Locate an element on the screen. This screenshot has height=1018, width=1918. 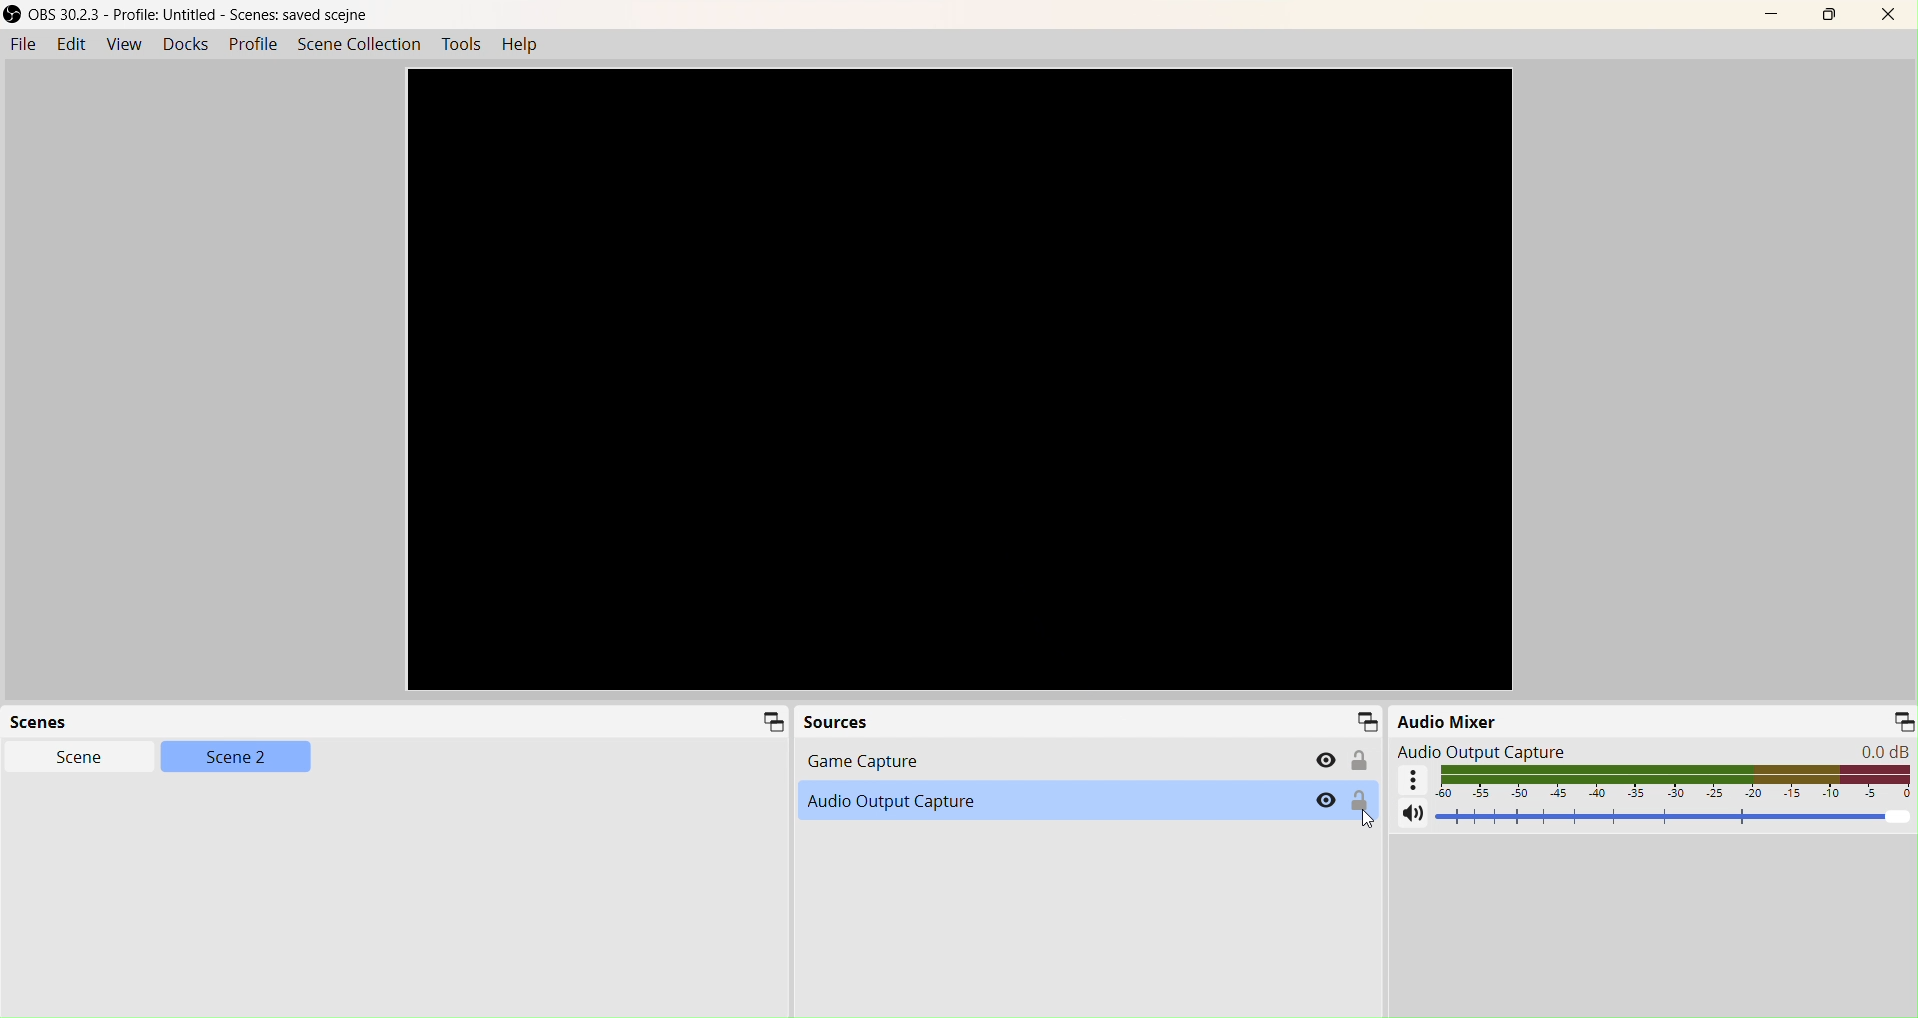
Scene2 is located at coordinates (236, 758).